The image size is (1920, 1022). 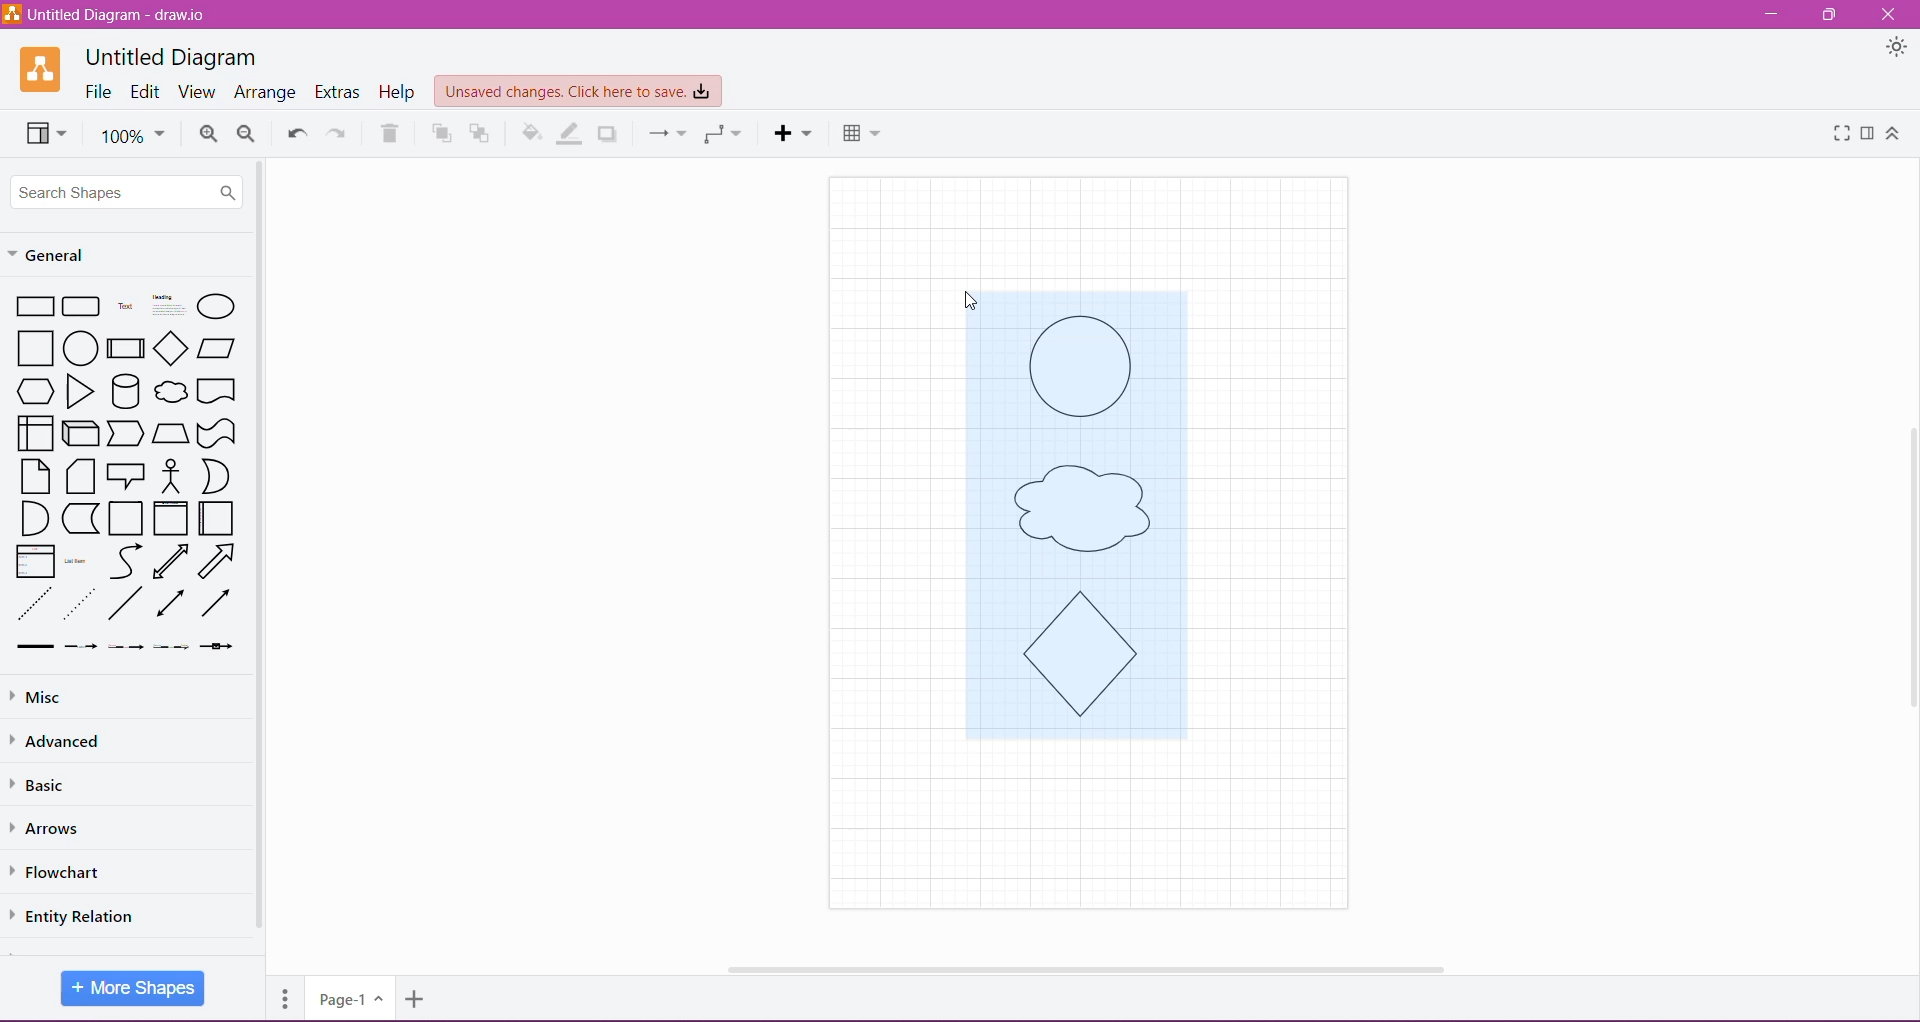 I want to click on Redo, so click(x=337, y=132).